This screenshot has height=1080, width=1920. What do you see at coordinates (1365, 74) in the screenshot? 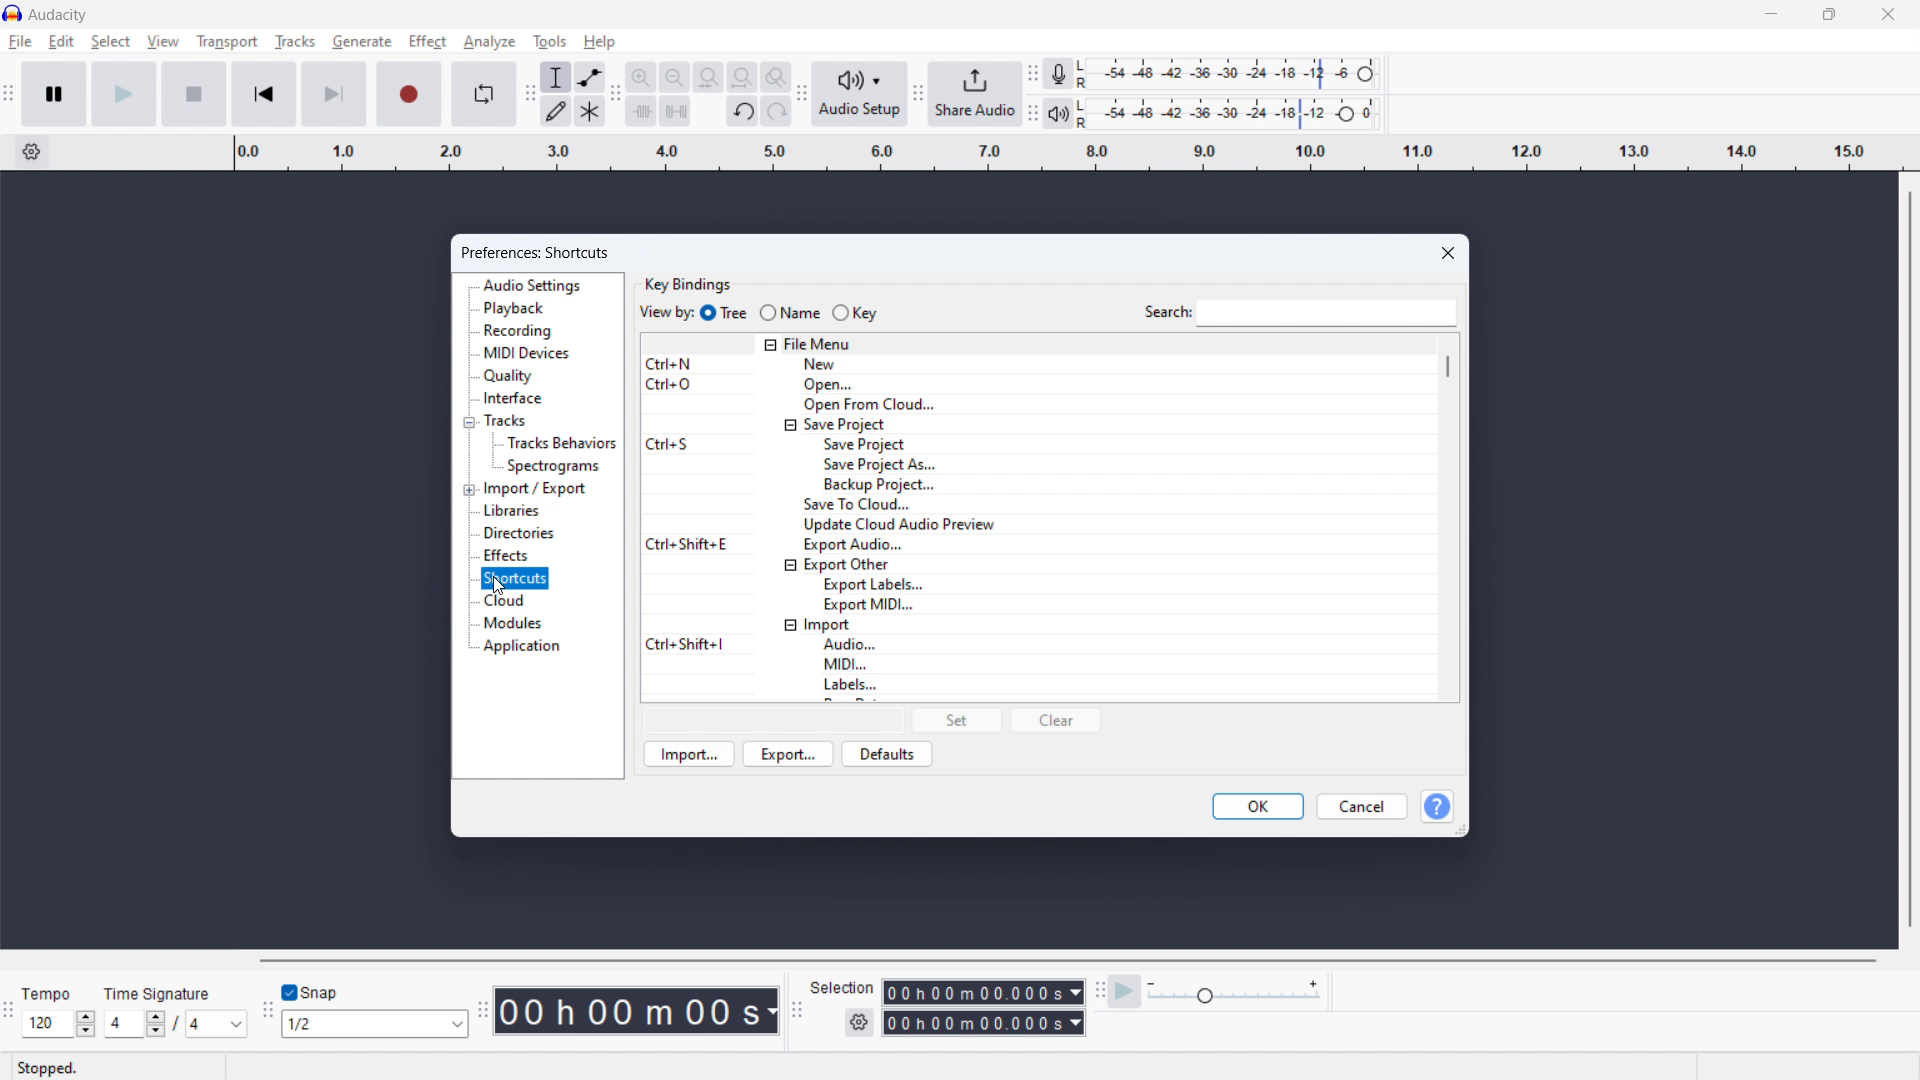
I see `Heade to change recording level` at bounding box center [1365, 74].